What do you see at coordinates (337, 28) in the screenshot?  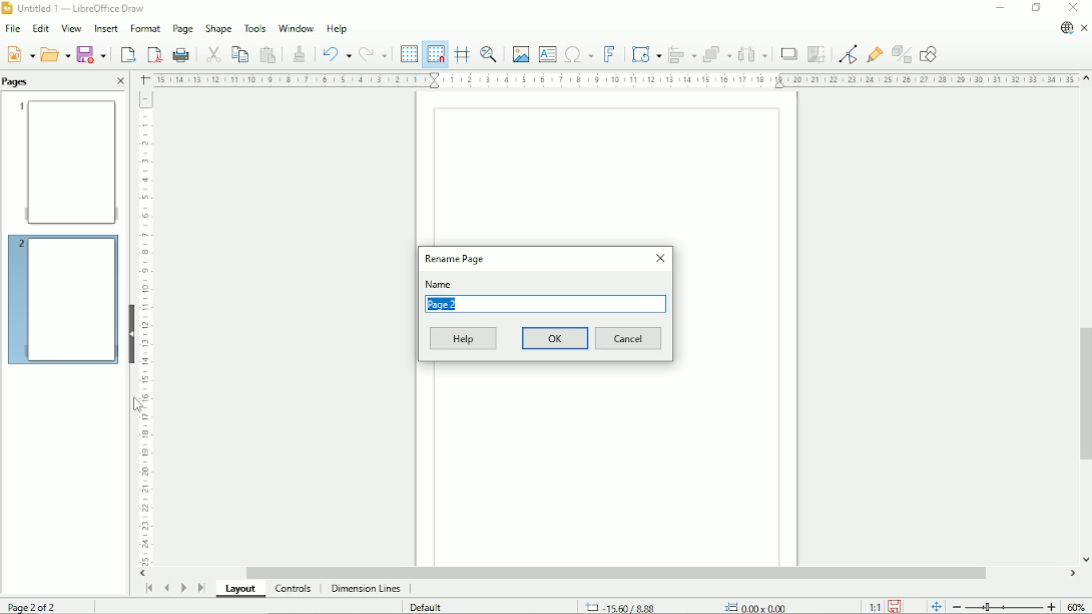 I see `Help` at bounding box center [337, 28].